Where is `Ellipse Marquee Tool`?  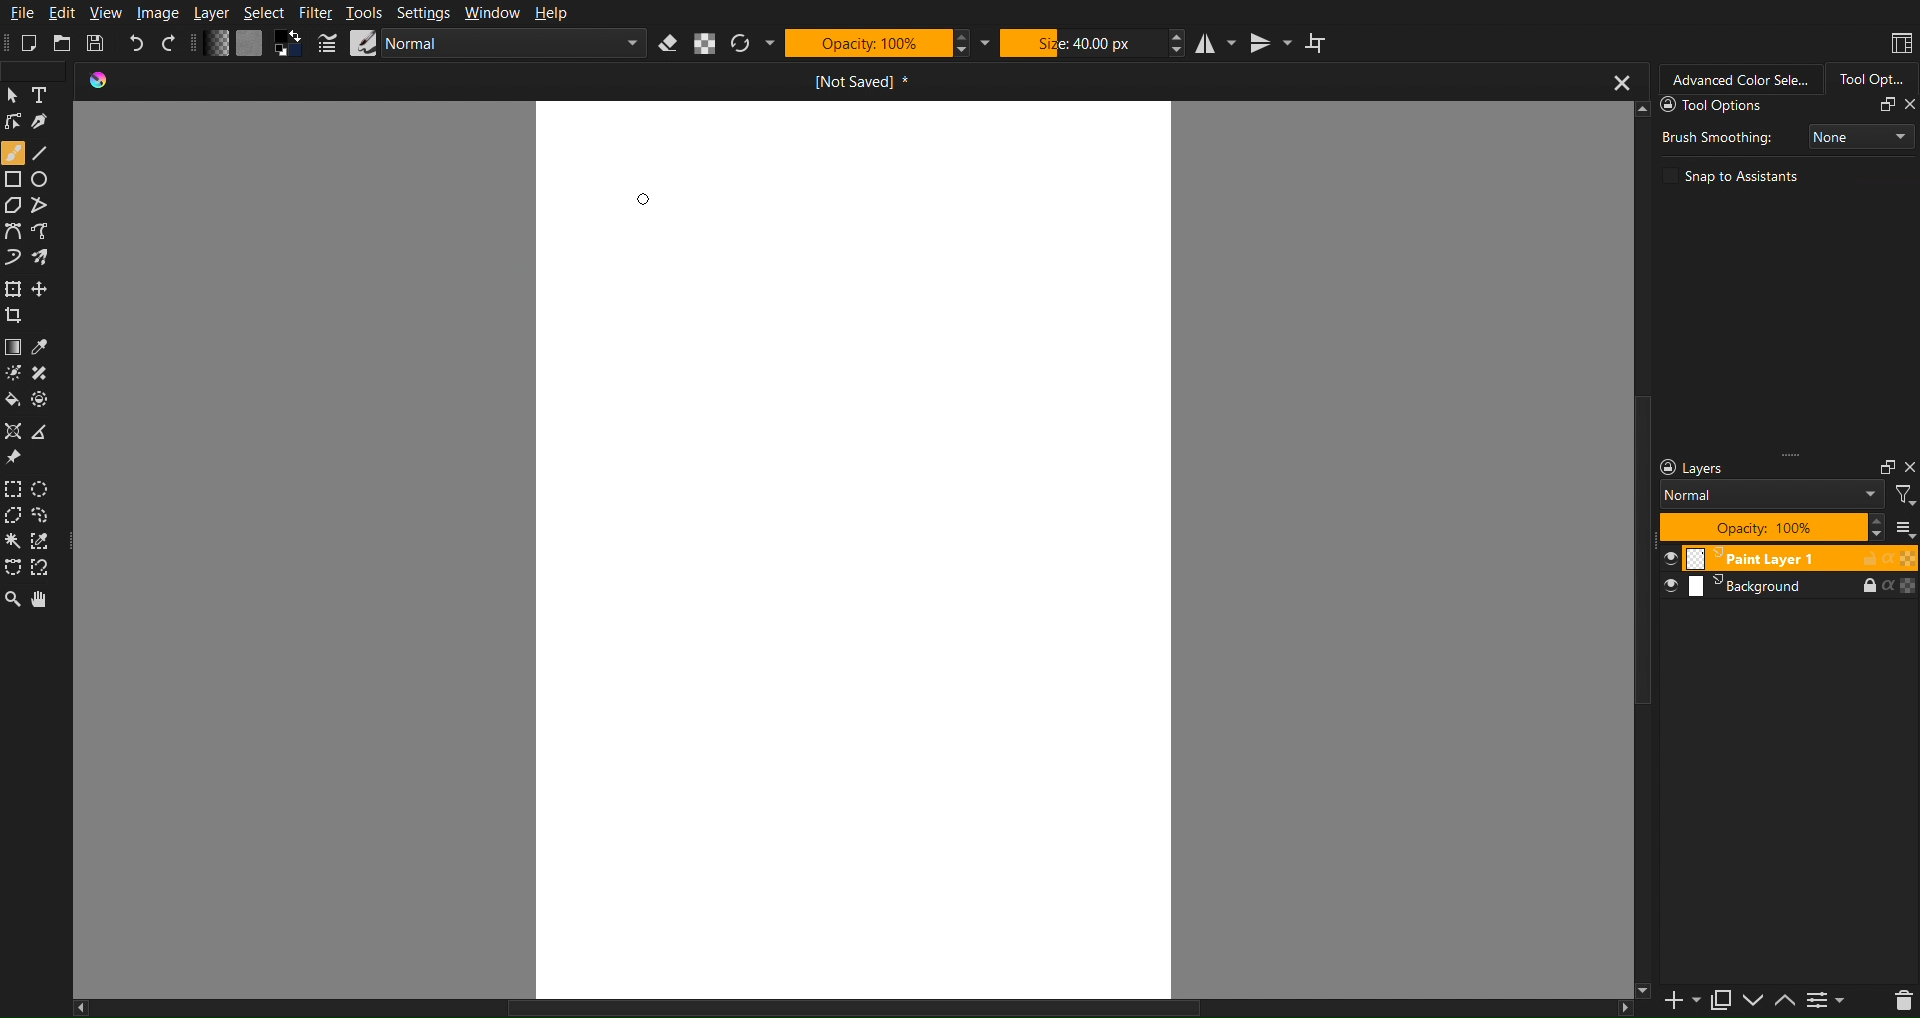 Ellipse Marquee Tool is located at coordinates (44, 491).